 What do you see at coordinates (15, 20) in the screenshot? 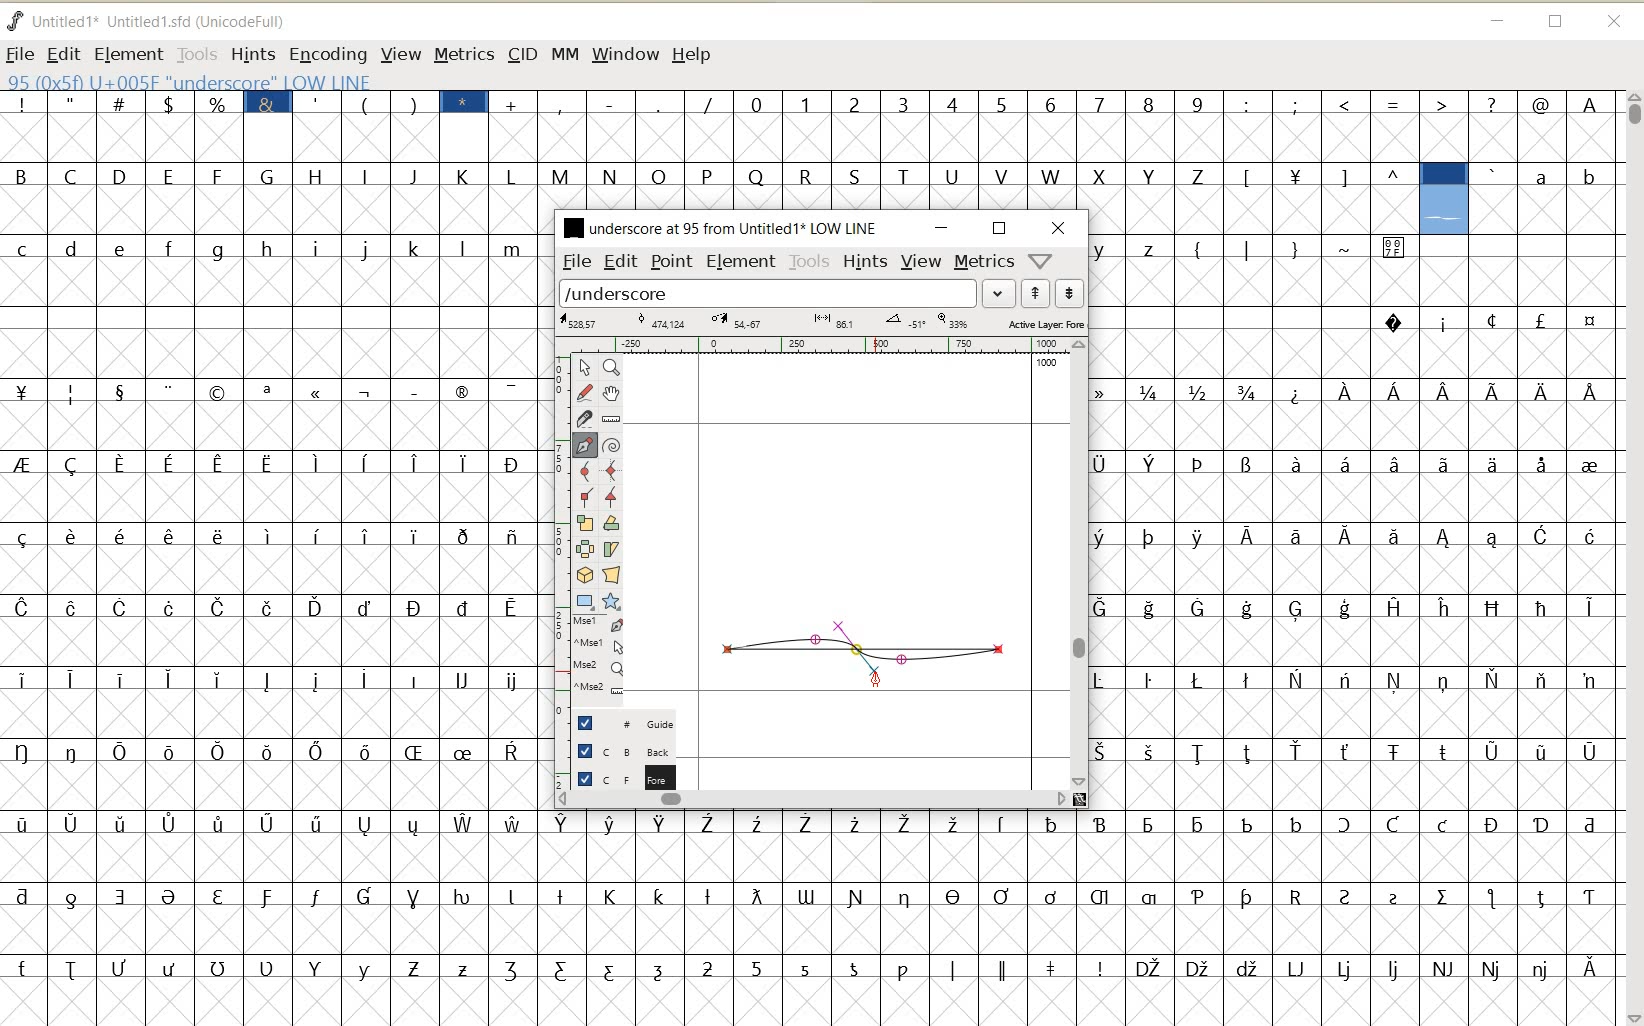
I see `FONTFORGE` at bounding box center [15, 20].